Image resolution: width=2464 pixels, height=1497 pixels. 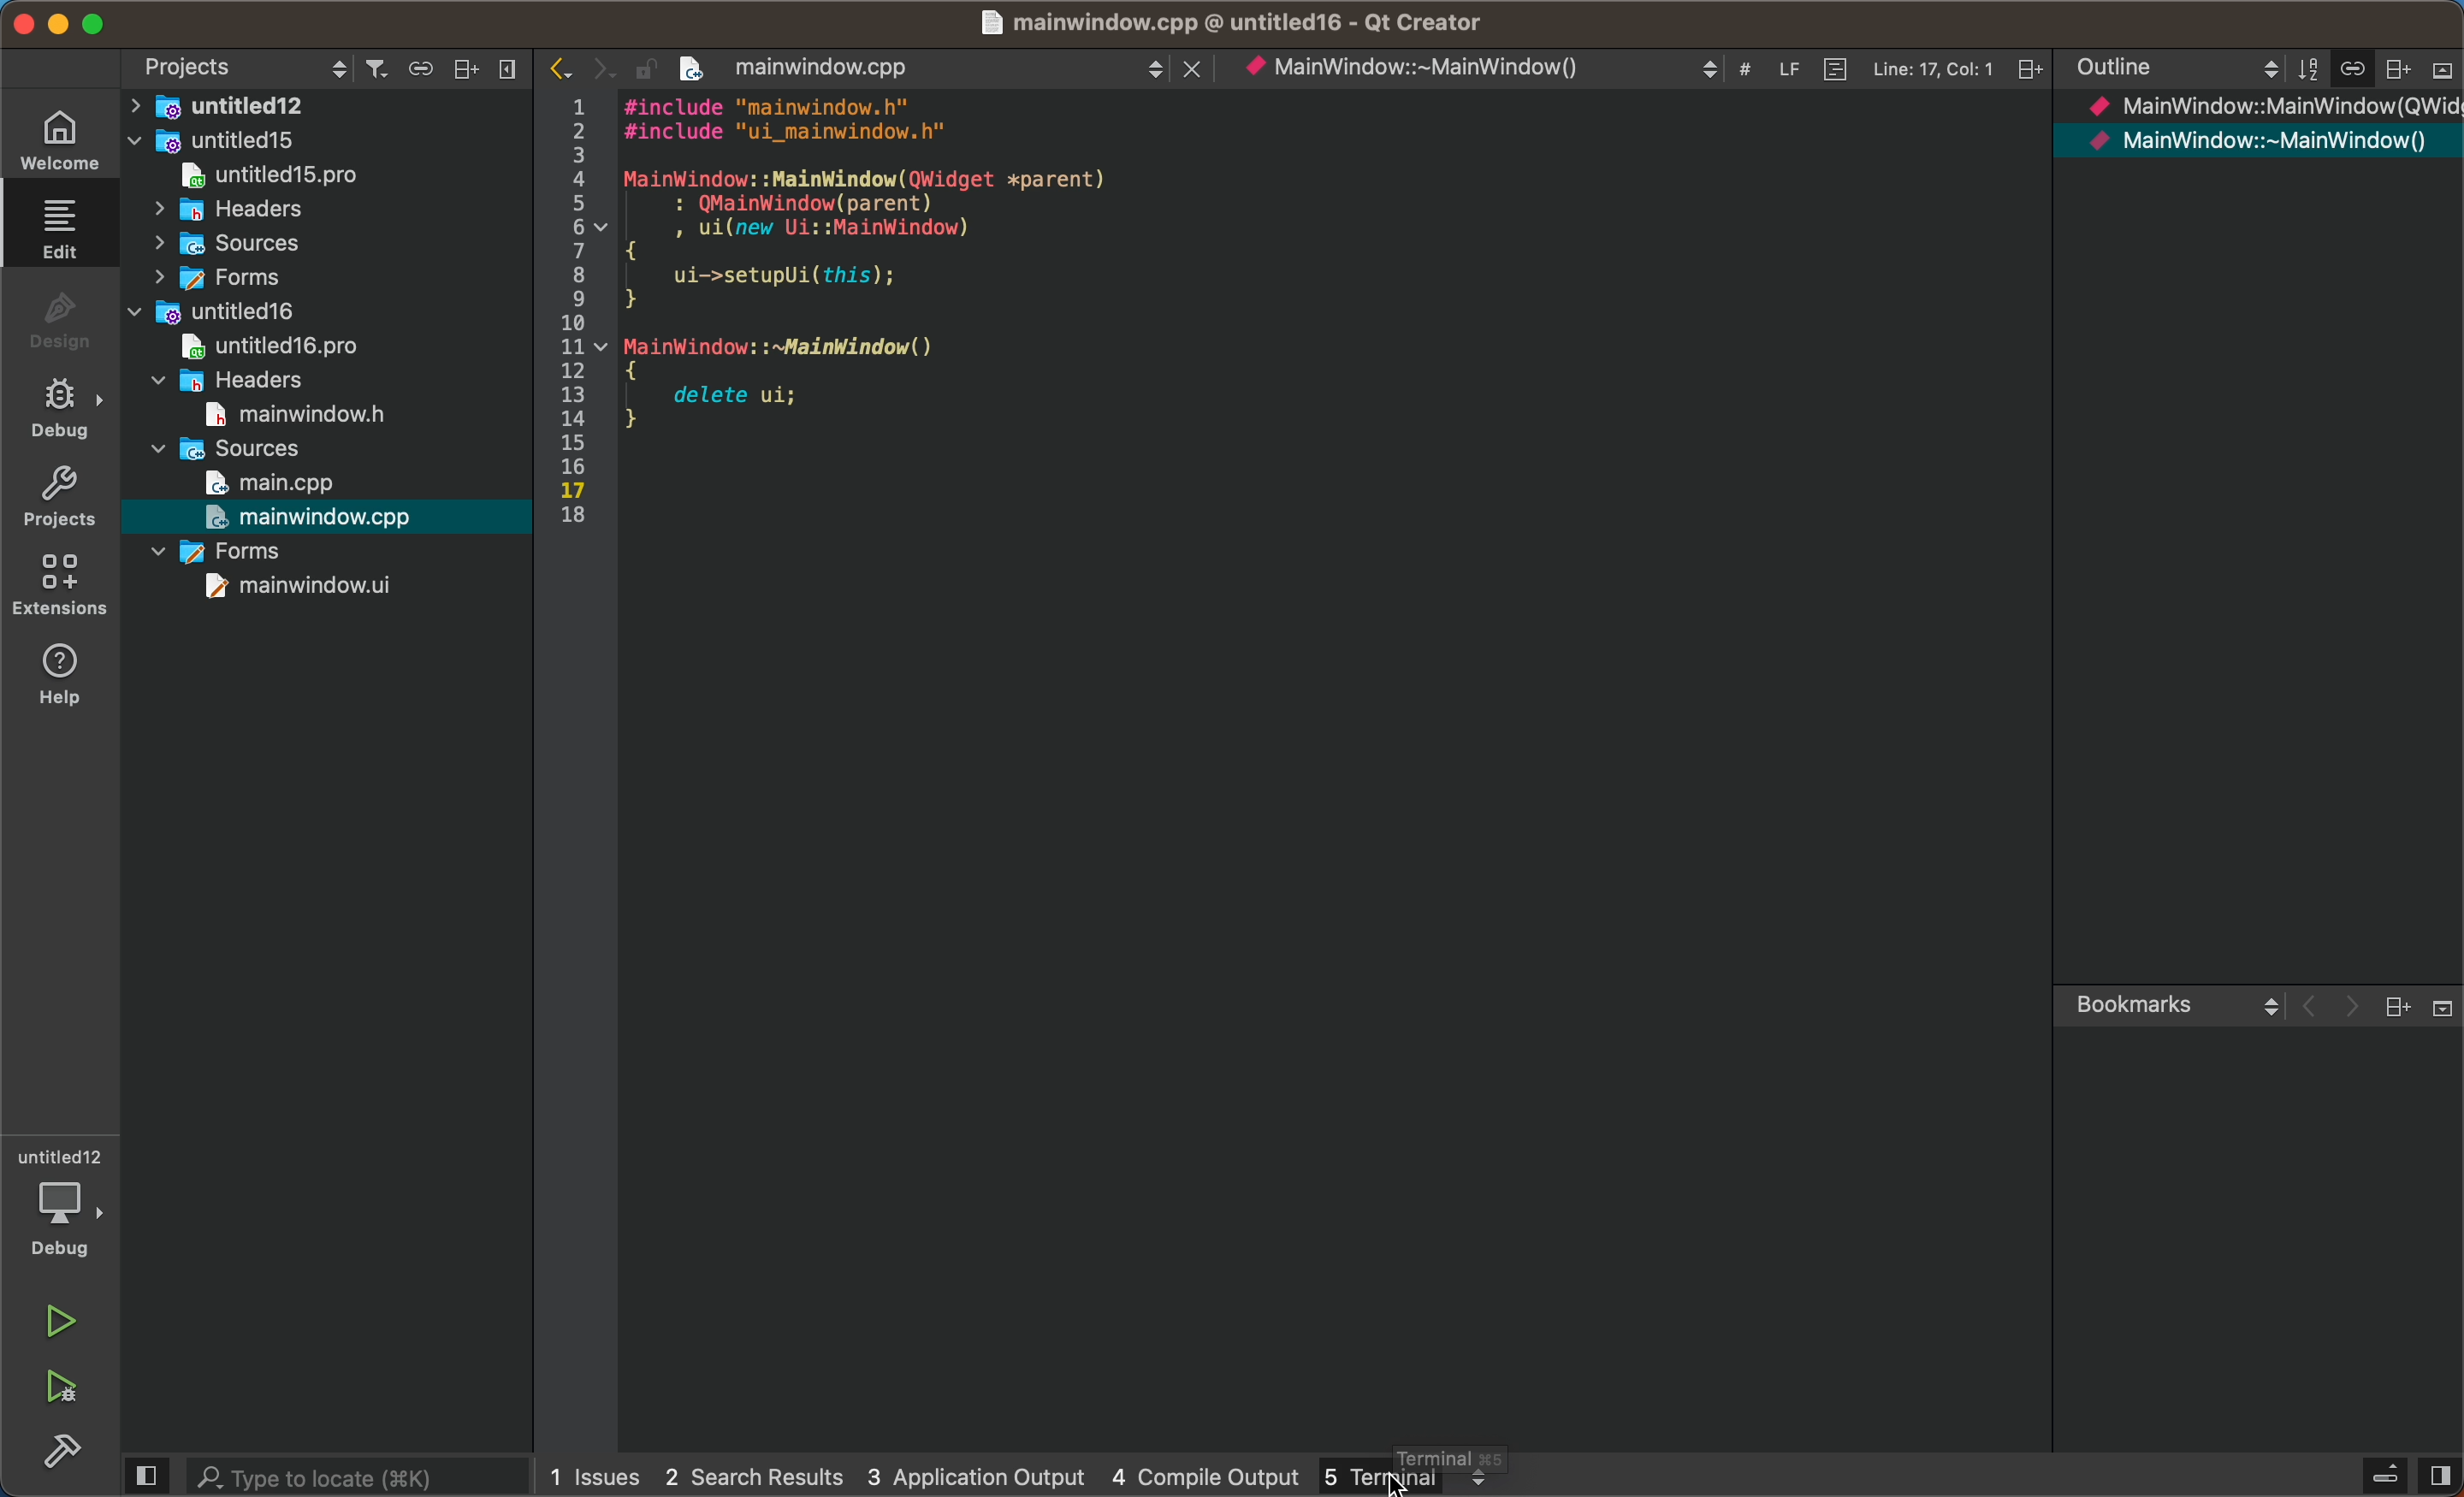 What do you see at coordinates (276, 483) in the screenshot?
I see `file` at bounding box center [276, 483].